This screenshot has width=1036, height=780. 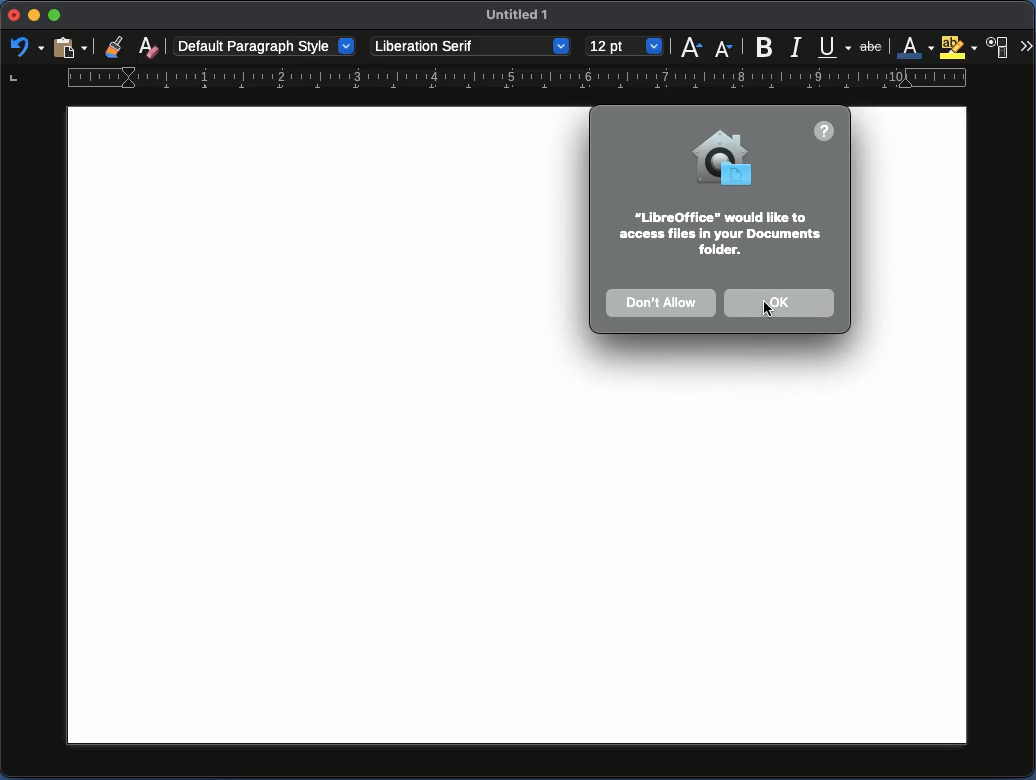 What do you see at coordinates (488, 80) in the screenshot?
I see `Ruler` at bounding box center [488, 80].